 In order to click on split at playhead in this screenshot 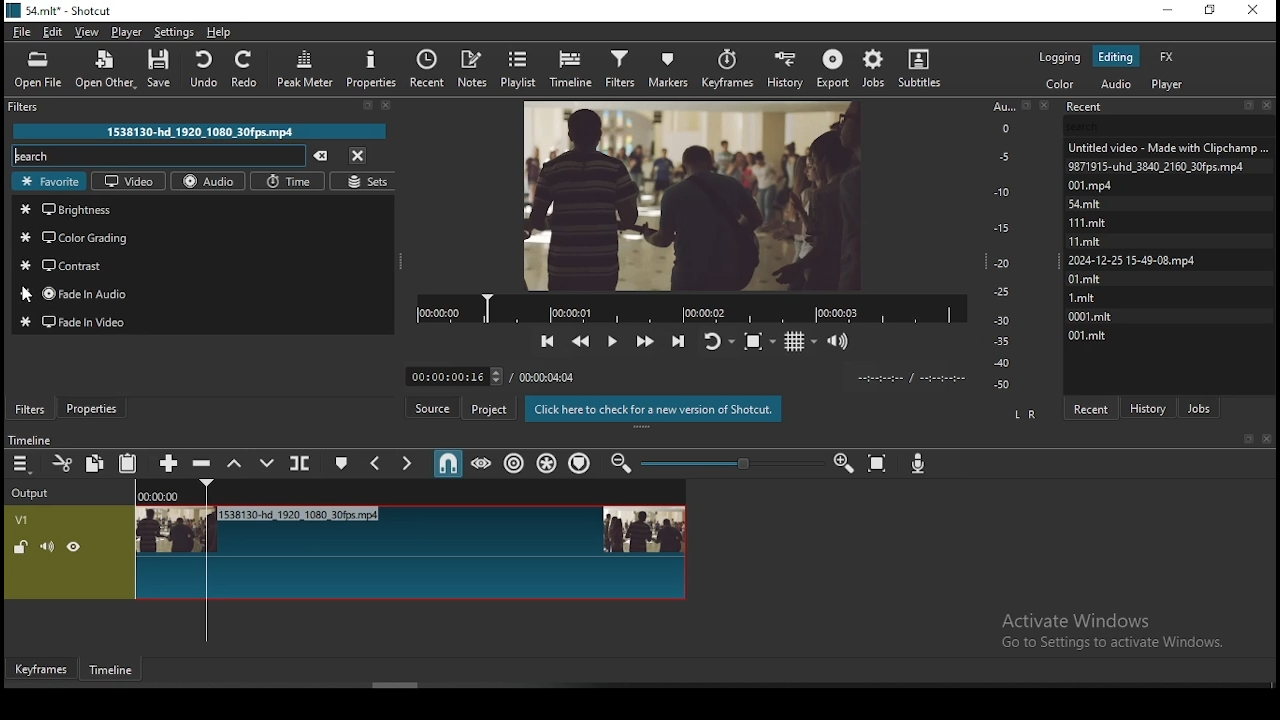, I will do `click(301, 462)`.